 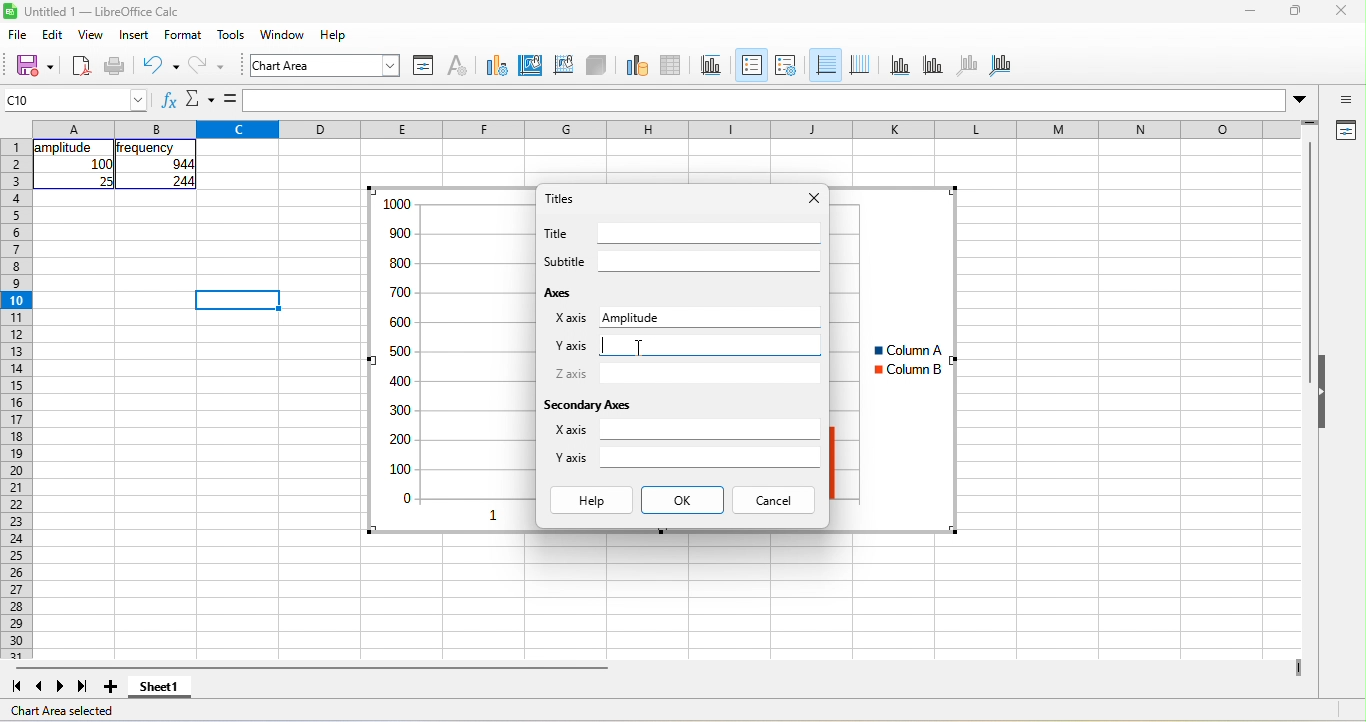 I want to click on column headings, so click(x=666, y=129).